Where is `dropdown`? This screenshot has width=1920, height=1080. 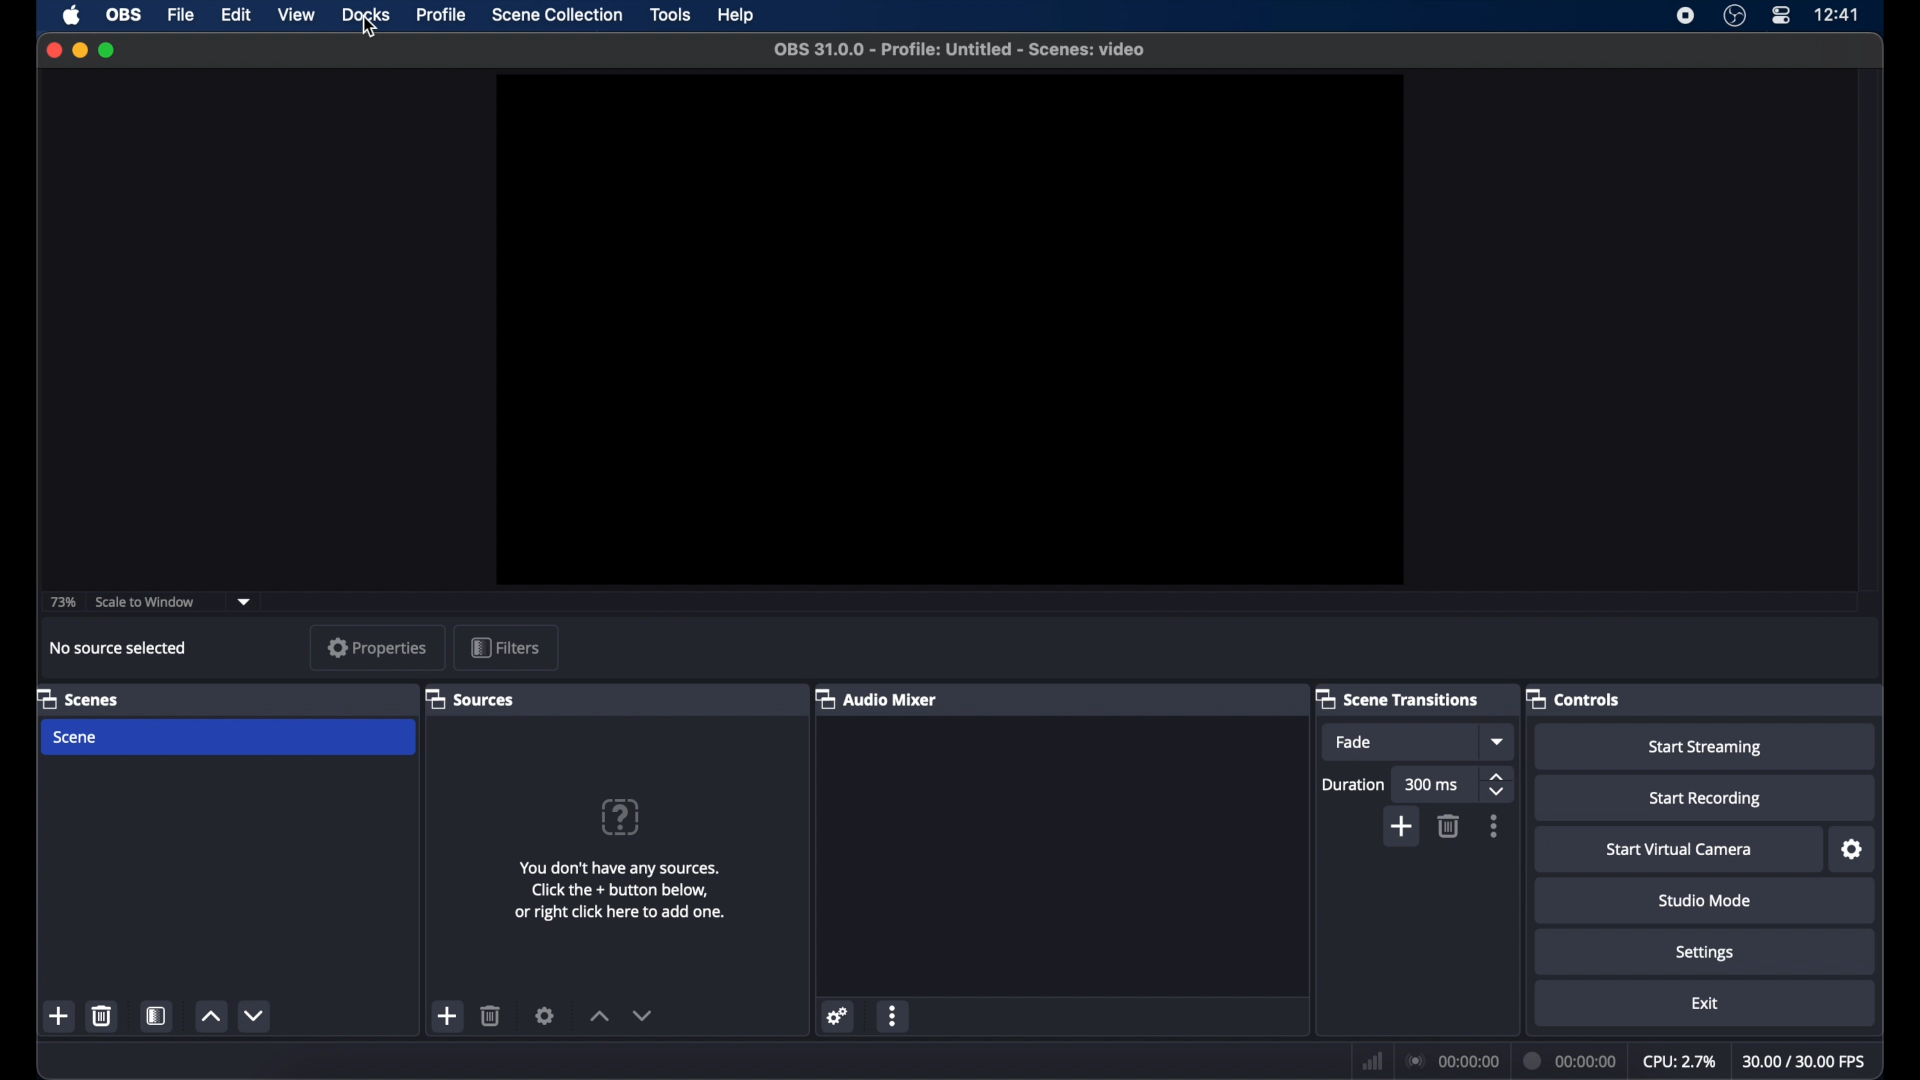 dropdown is located at coordinates (245, 602).